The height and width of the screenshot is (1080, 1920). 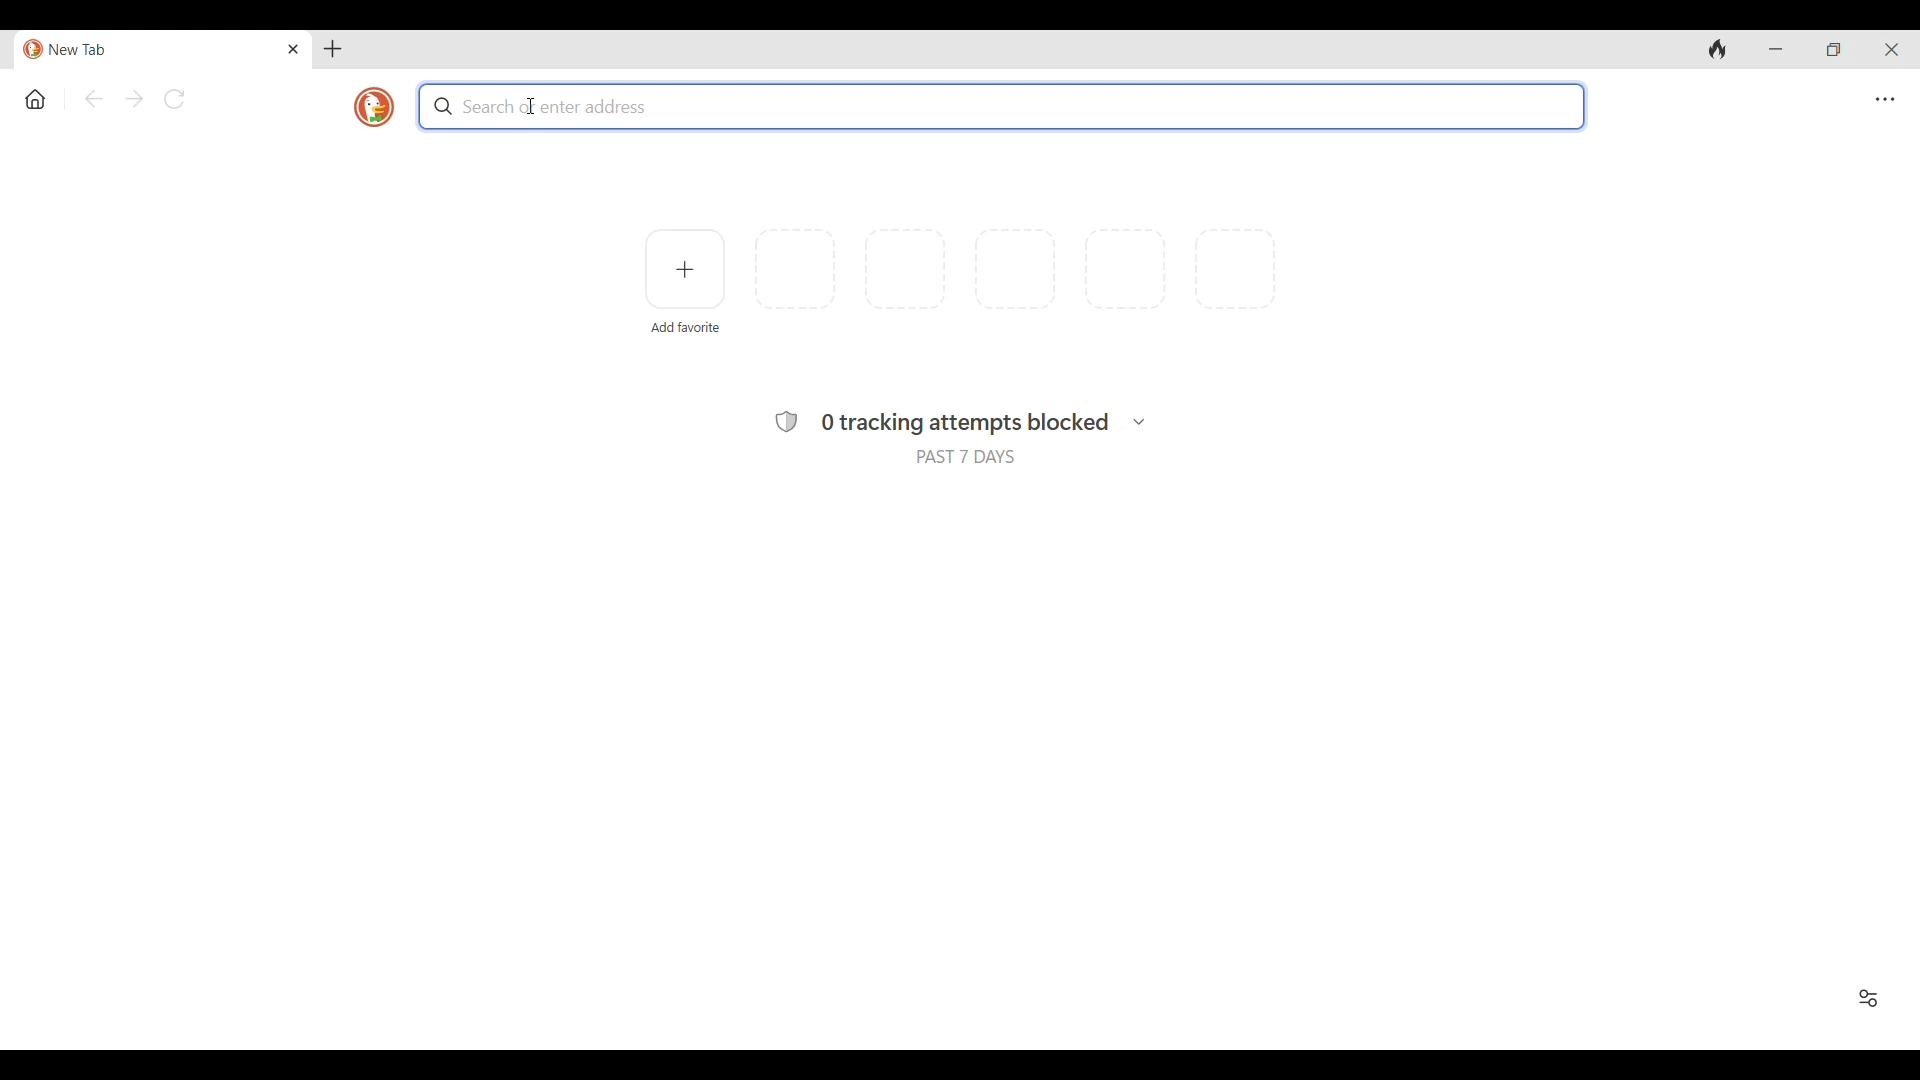 I want to click on Close tab, so click(x=294, y=49).